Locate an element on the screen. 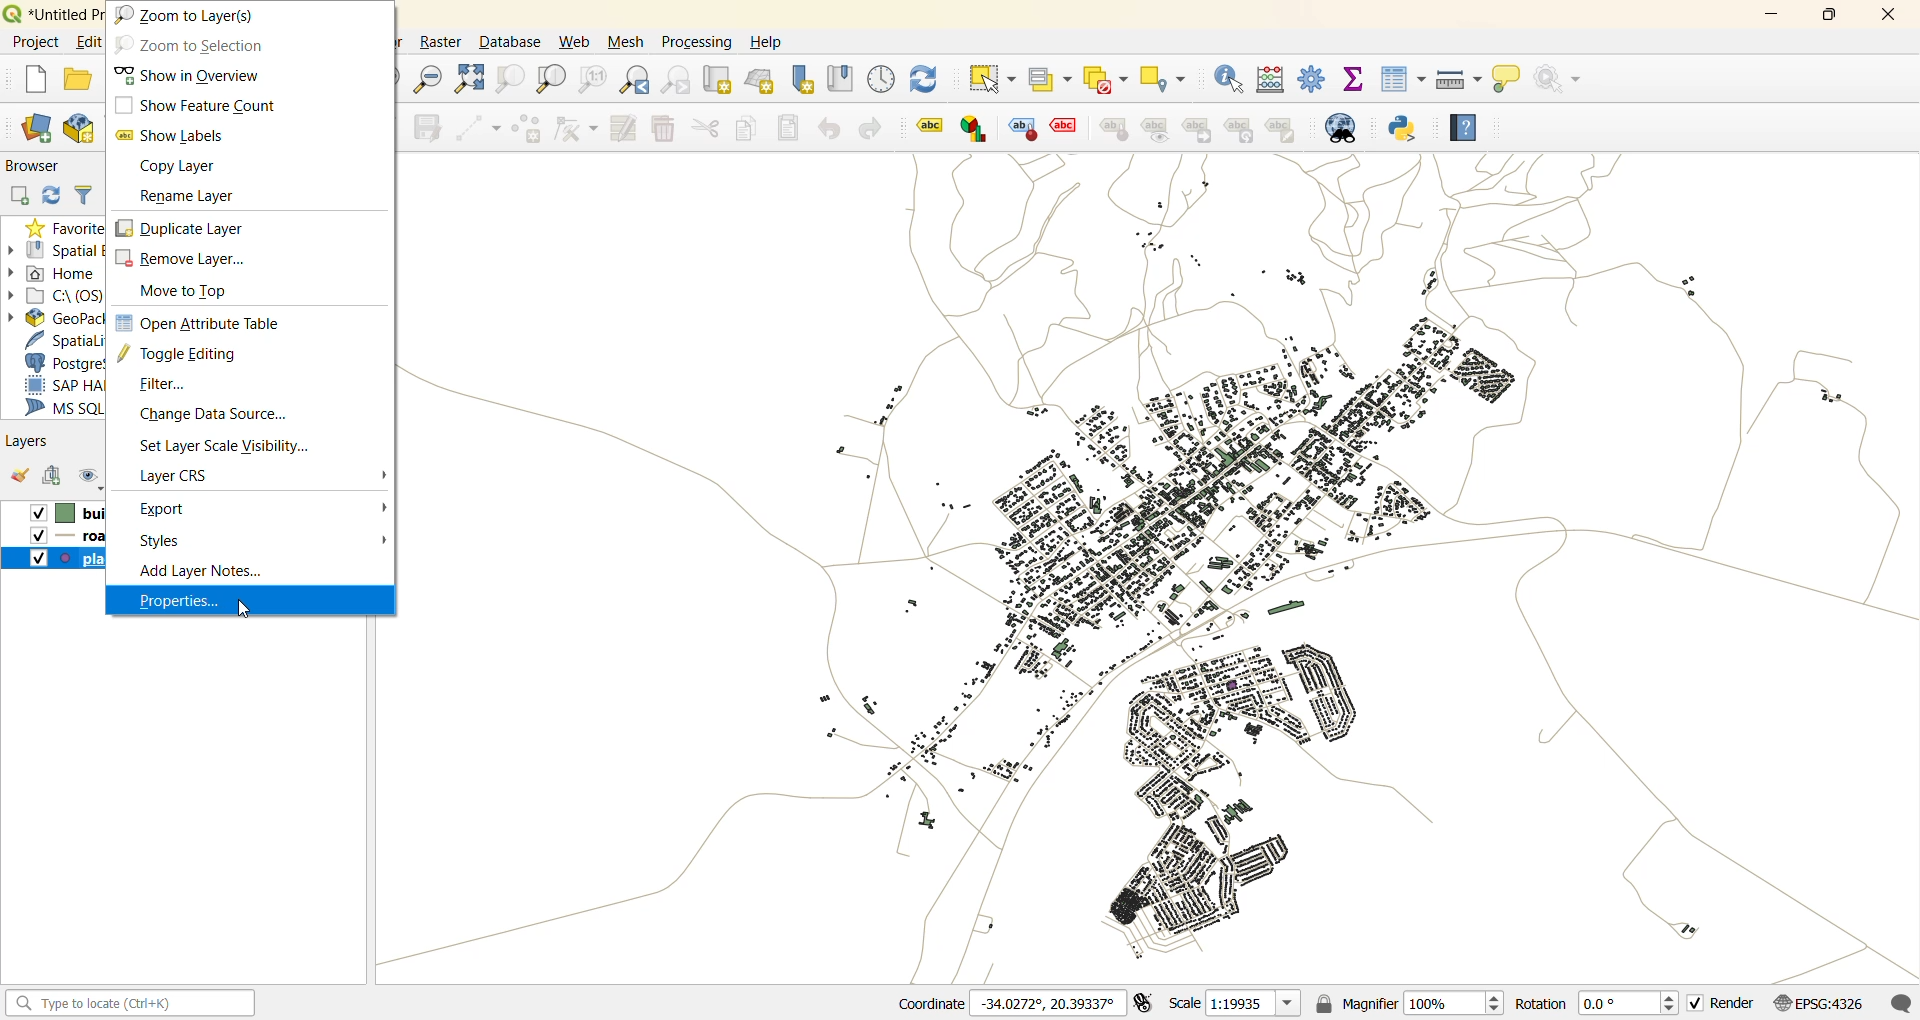 The width and height of the screenshot is (1920, 1020). mesh is located at coordinates (625, 42).